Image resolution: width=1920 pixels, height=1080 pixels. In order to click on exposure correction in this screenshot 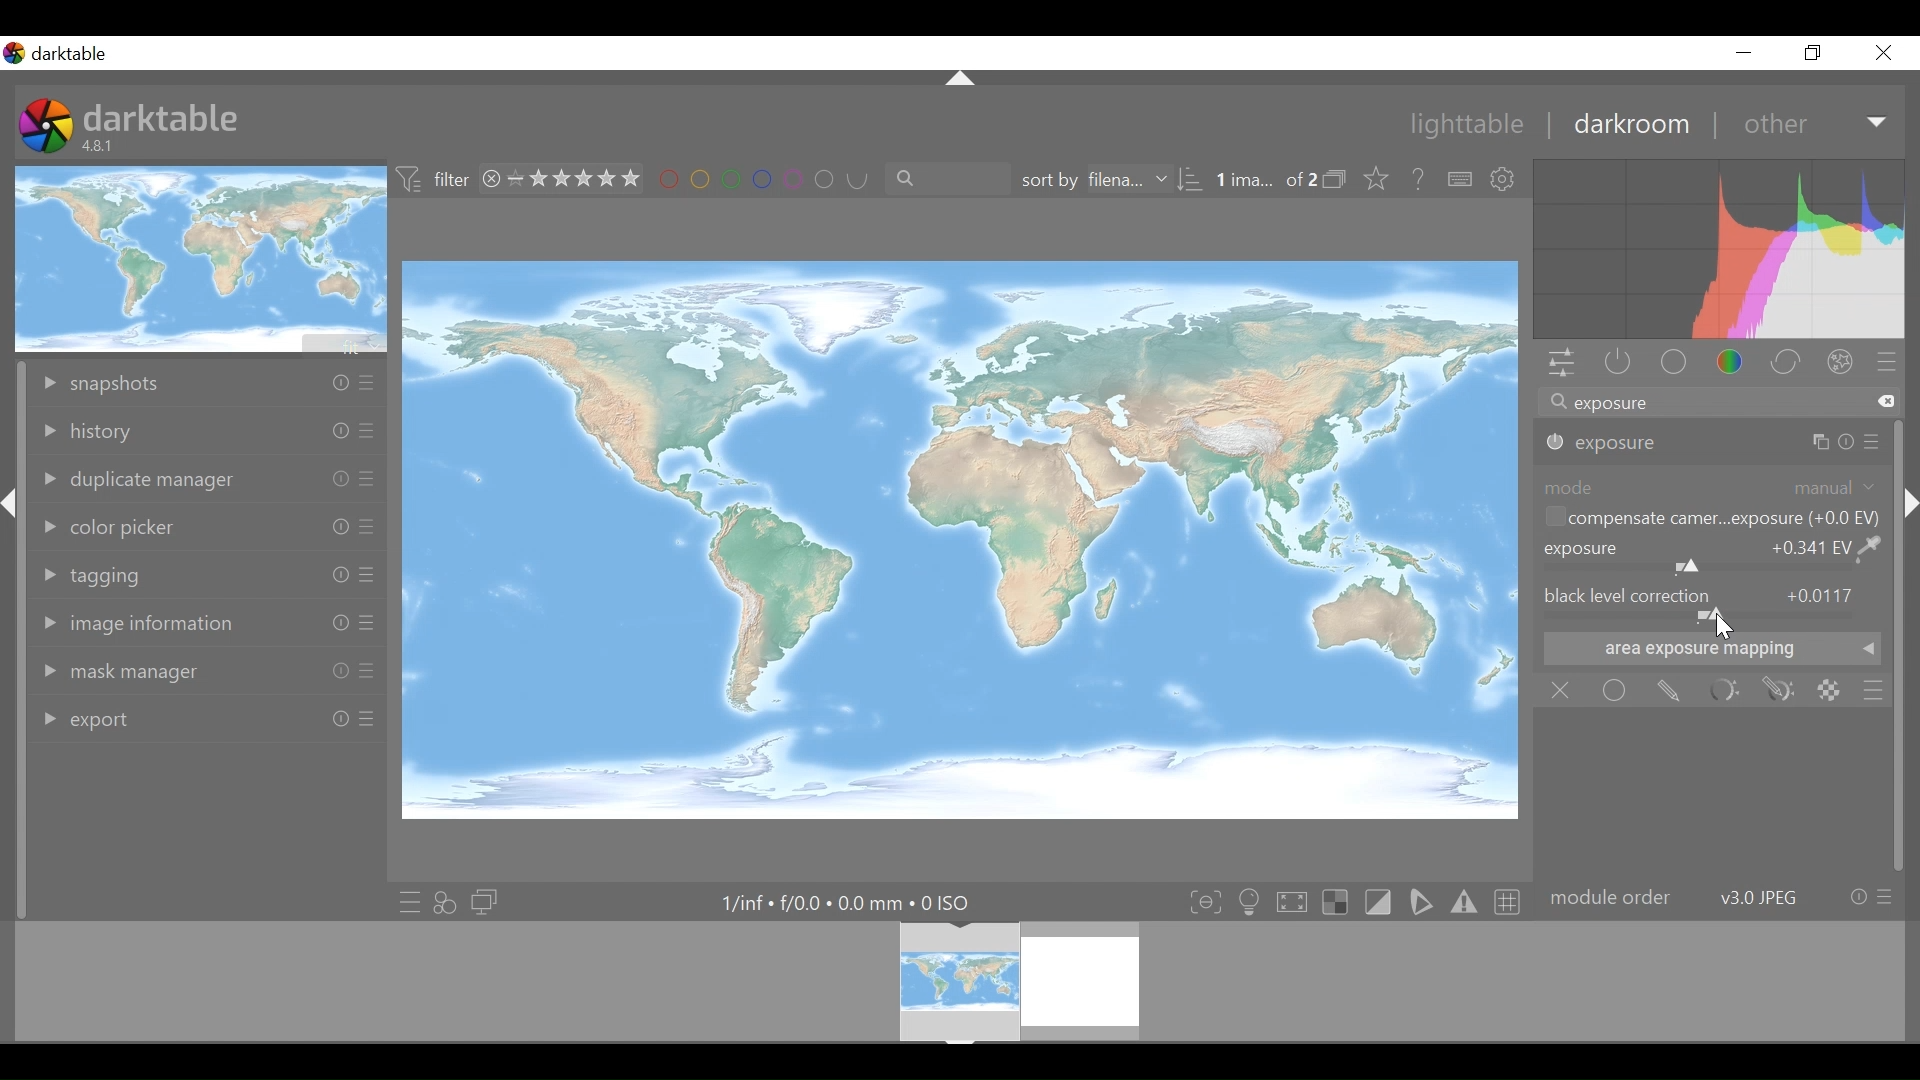, I will do `click(1713, 554)`.